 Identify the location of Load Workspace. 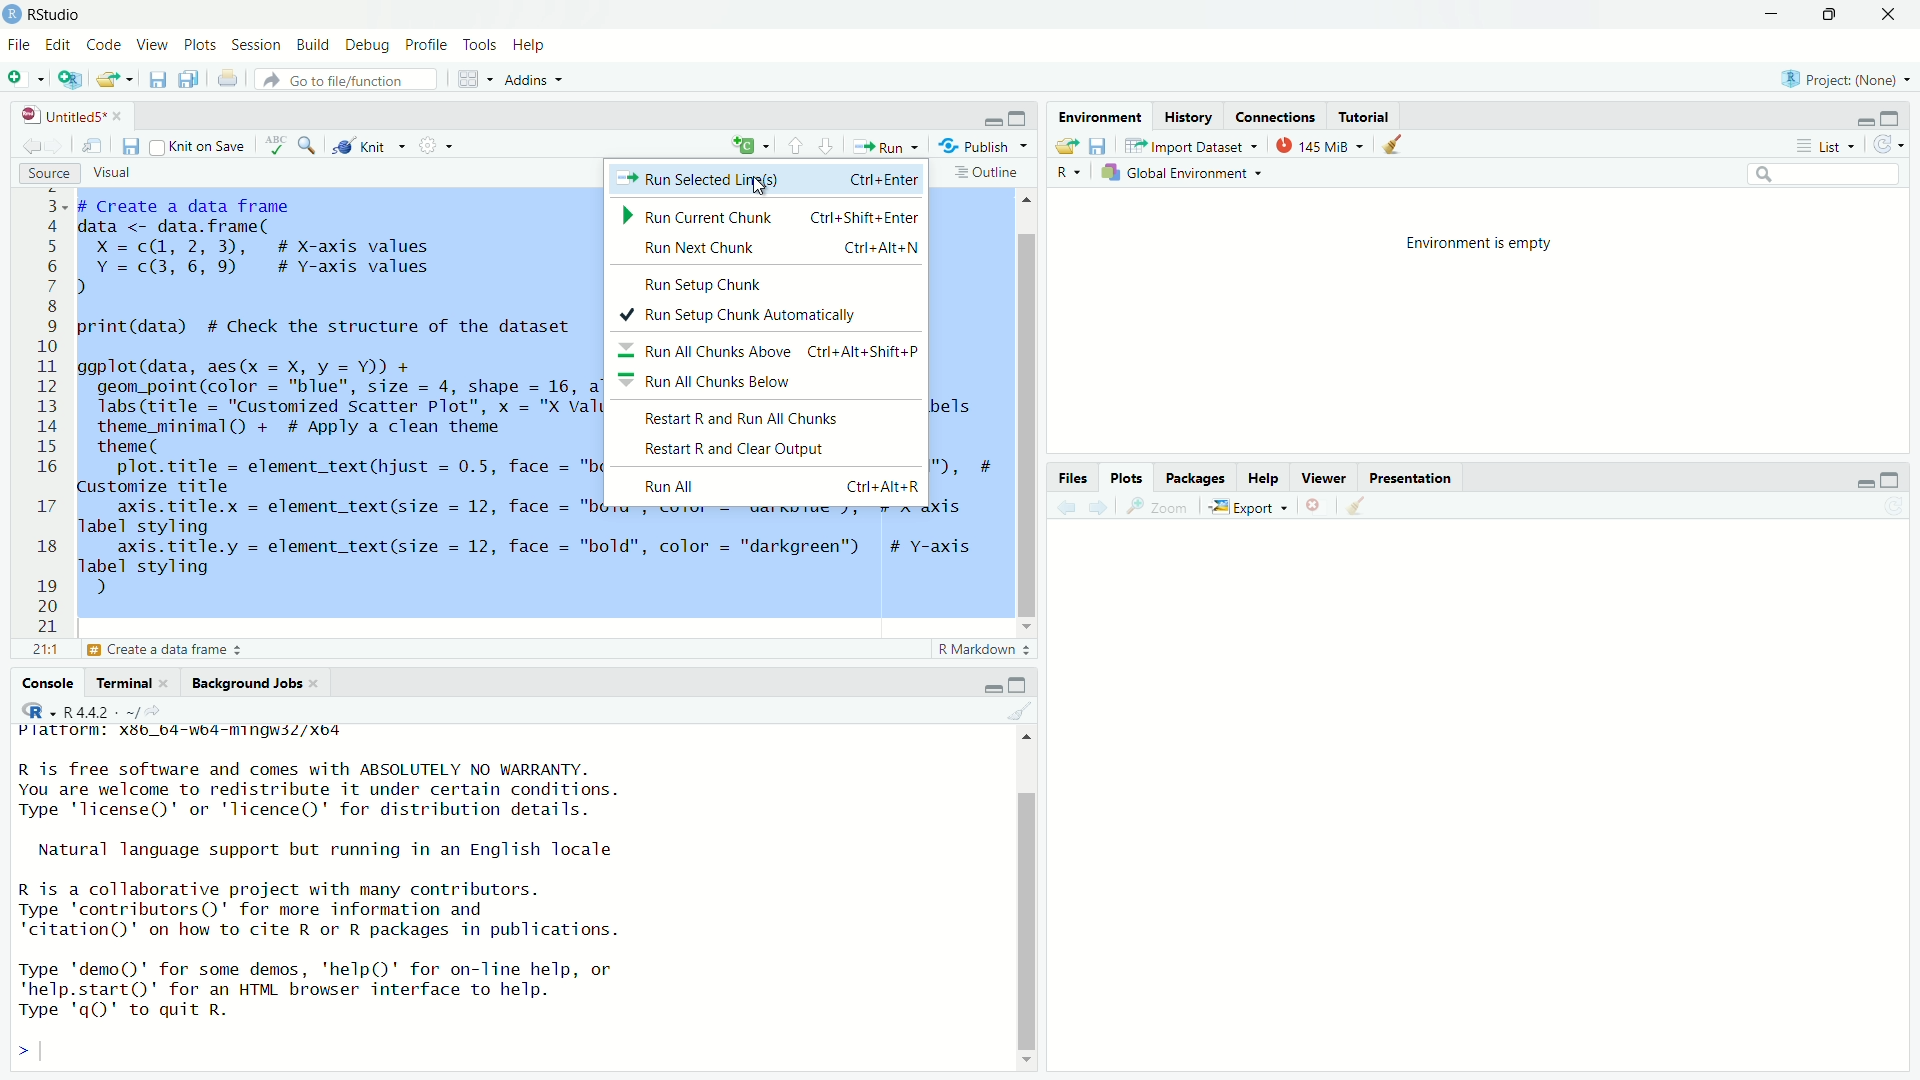
(1068, 146).